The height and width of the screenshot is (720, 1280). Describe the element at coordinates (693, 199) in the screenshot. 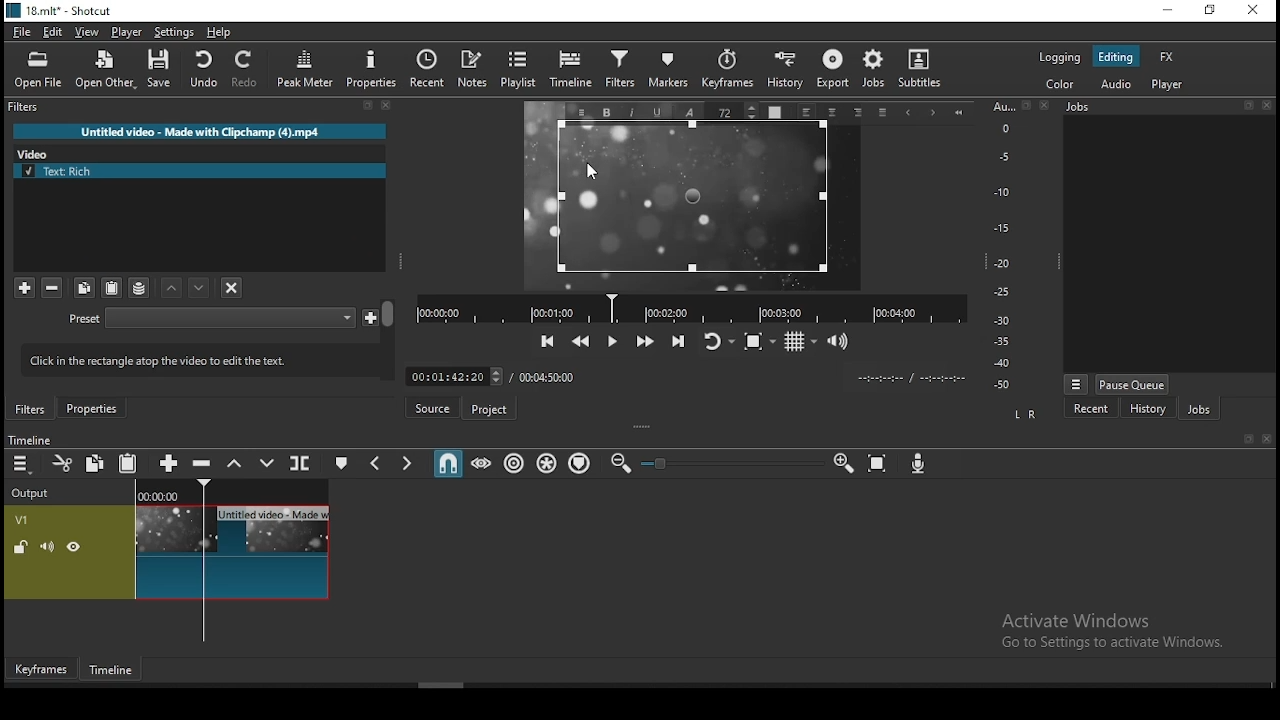

I see `text box` at that location.